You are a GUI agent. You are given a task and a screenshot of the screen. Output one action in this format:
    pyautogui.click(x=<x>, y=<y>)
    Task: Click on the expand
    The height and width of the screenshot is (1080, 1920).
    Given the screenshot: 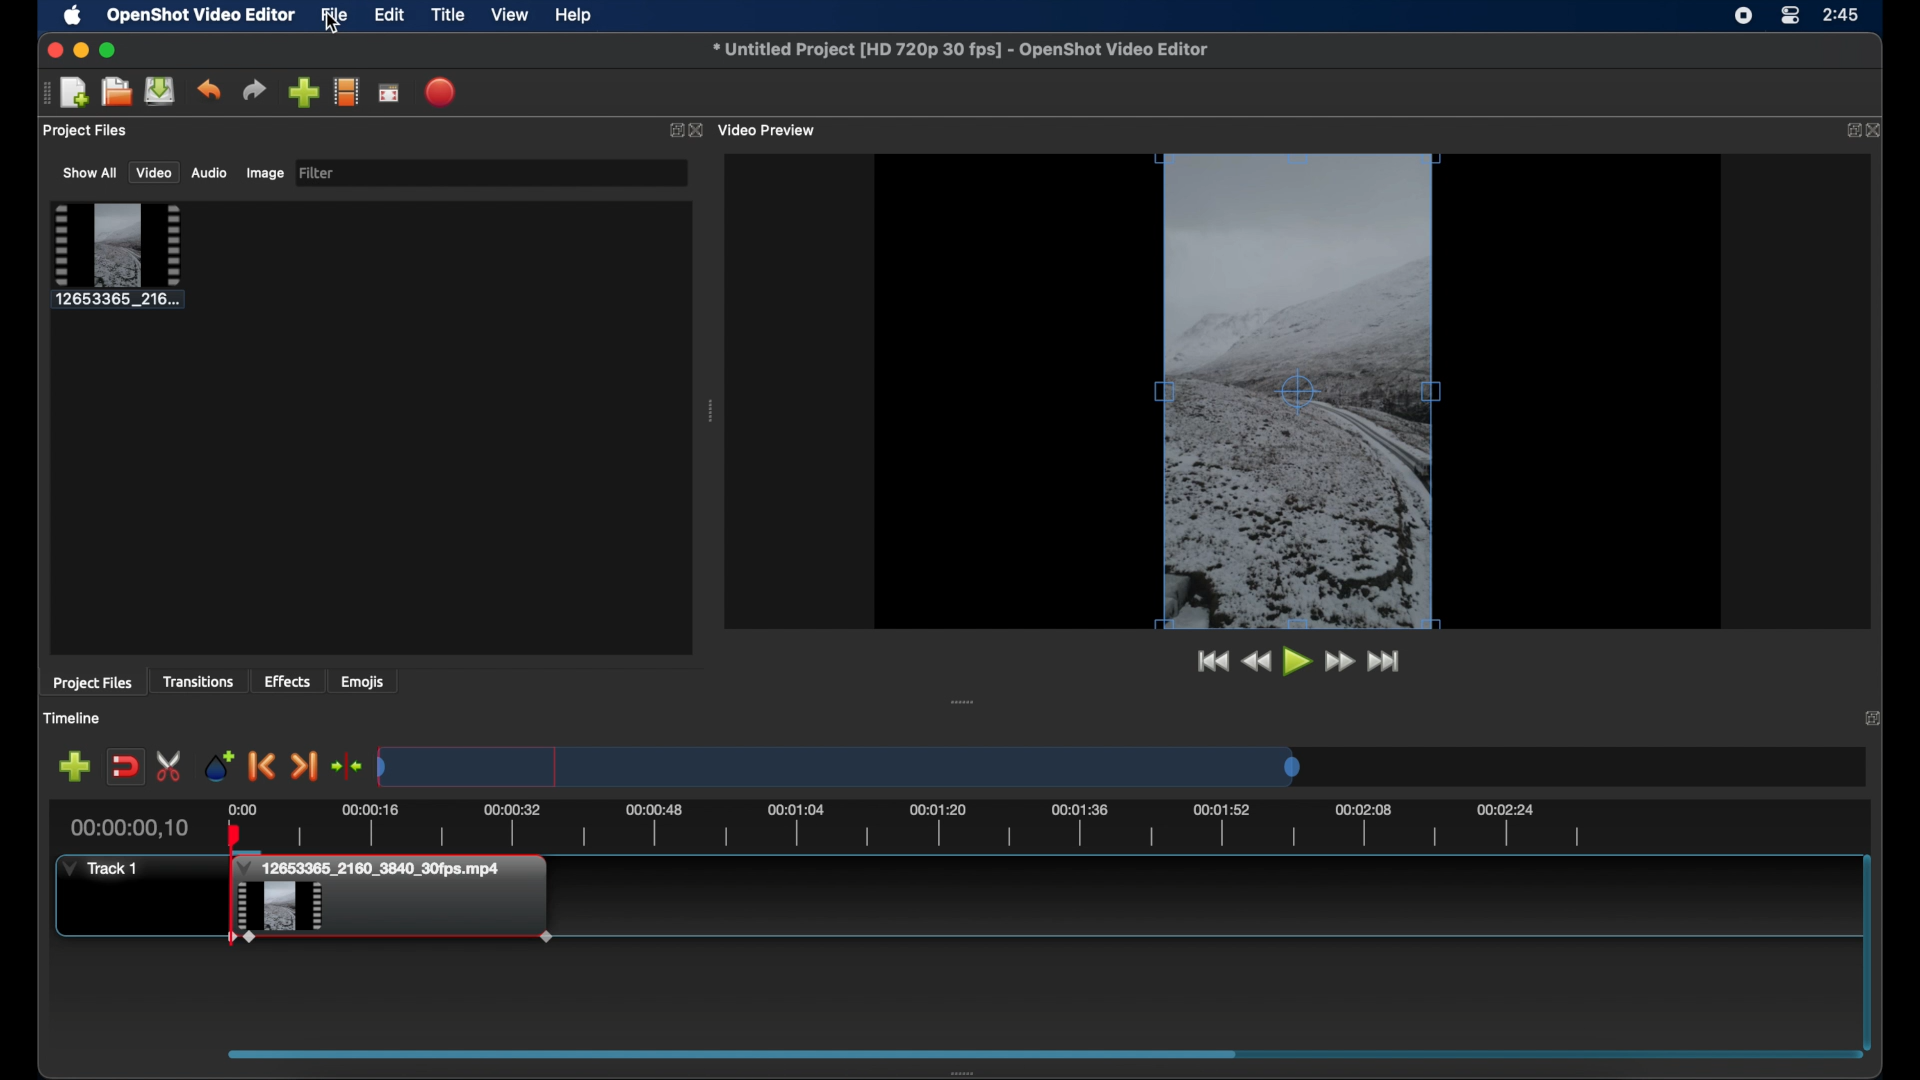 What is the action you would take?
    pyautogui.click(x=1847, y=131)
    